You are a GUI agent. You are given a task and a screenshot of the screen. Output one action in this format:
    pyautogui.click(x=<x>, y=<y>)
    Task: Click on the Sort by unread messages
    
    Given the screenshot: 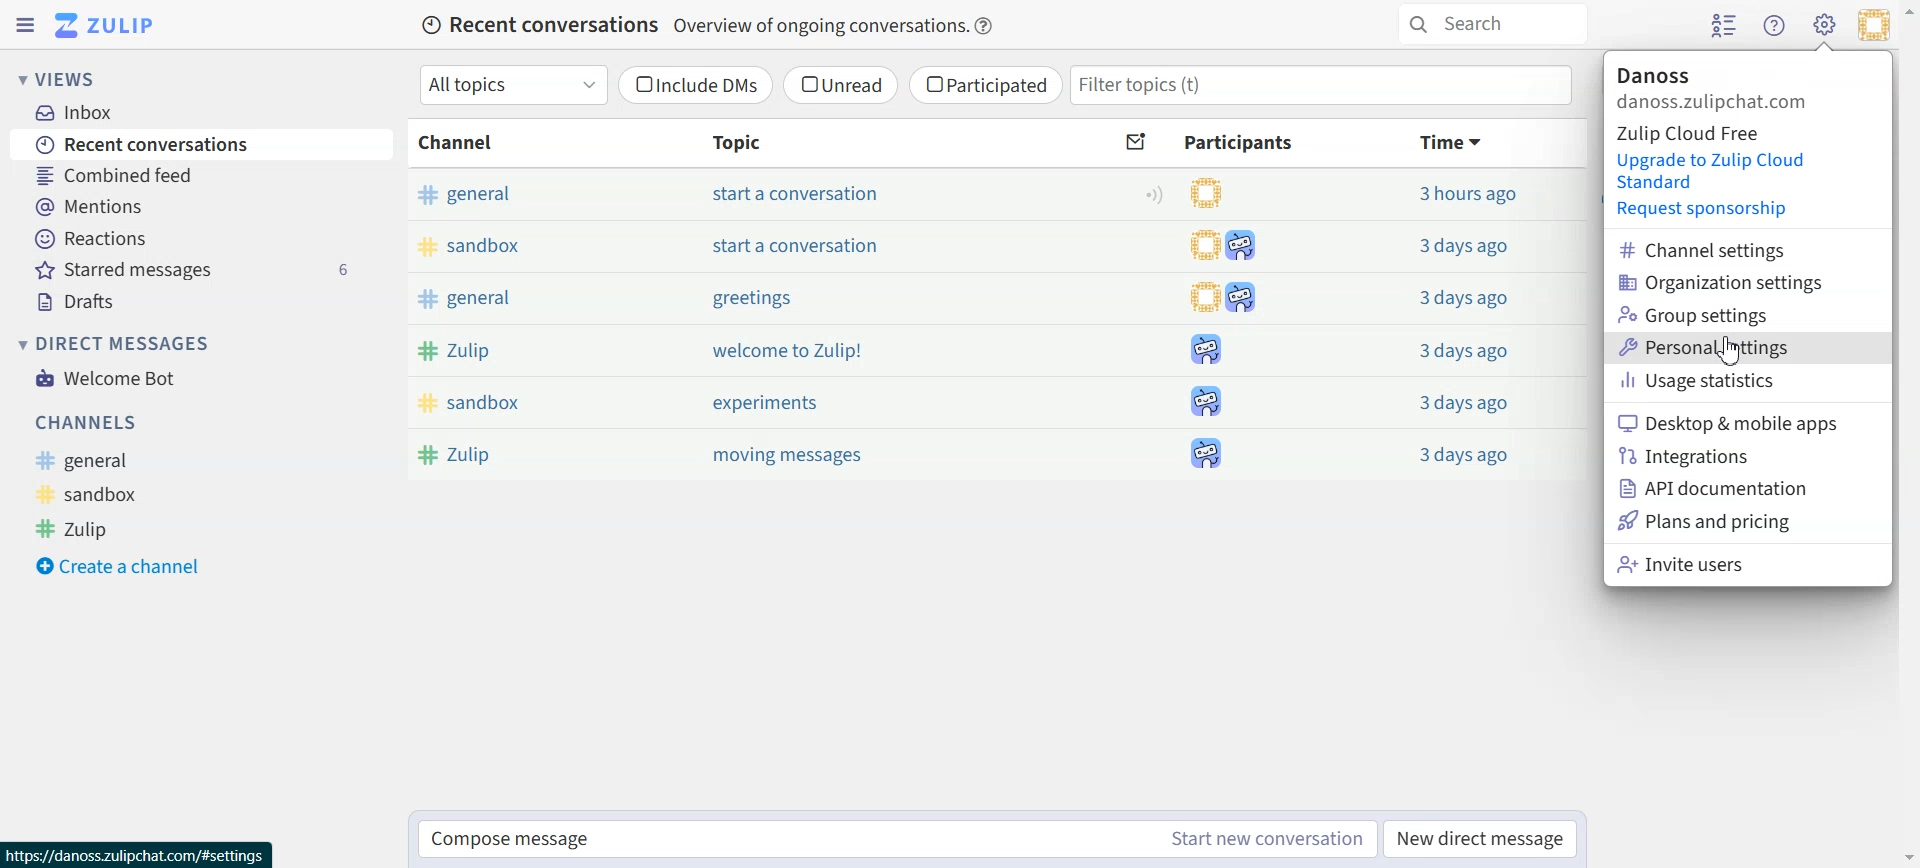 What is the action you would take?
    pyautogui.click(x=1136, y=141)
    